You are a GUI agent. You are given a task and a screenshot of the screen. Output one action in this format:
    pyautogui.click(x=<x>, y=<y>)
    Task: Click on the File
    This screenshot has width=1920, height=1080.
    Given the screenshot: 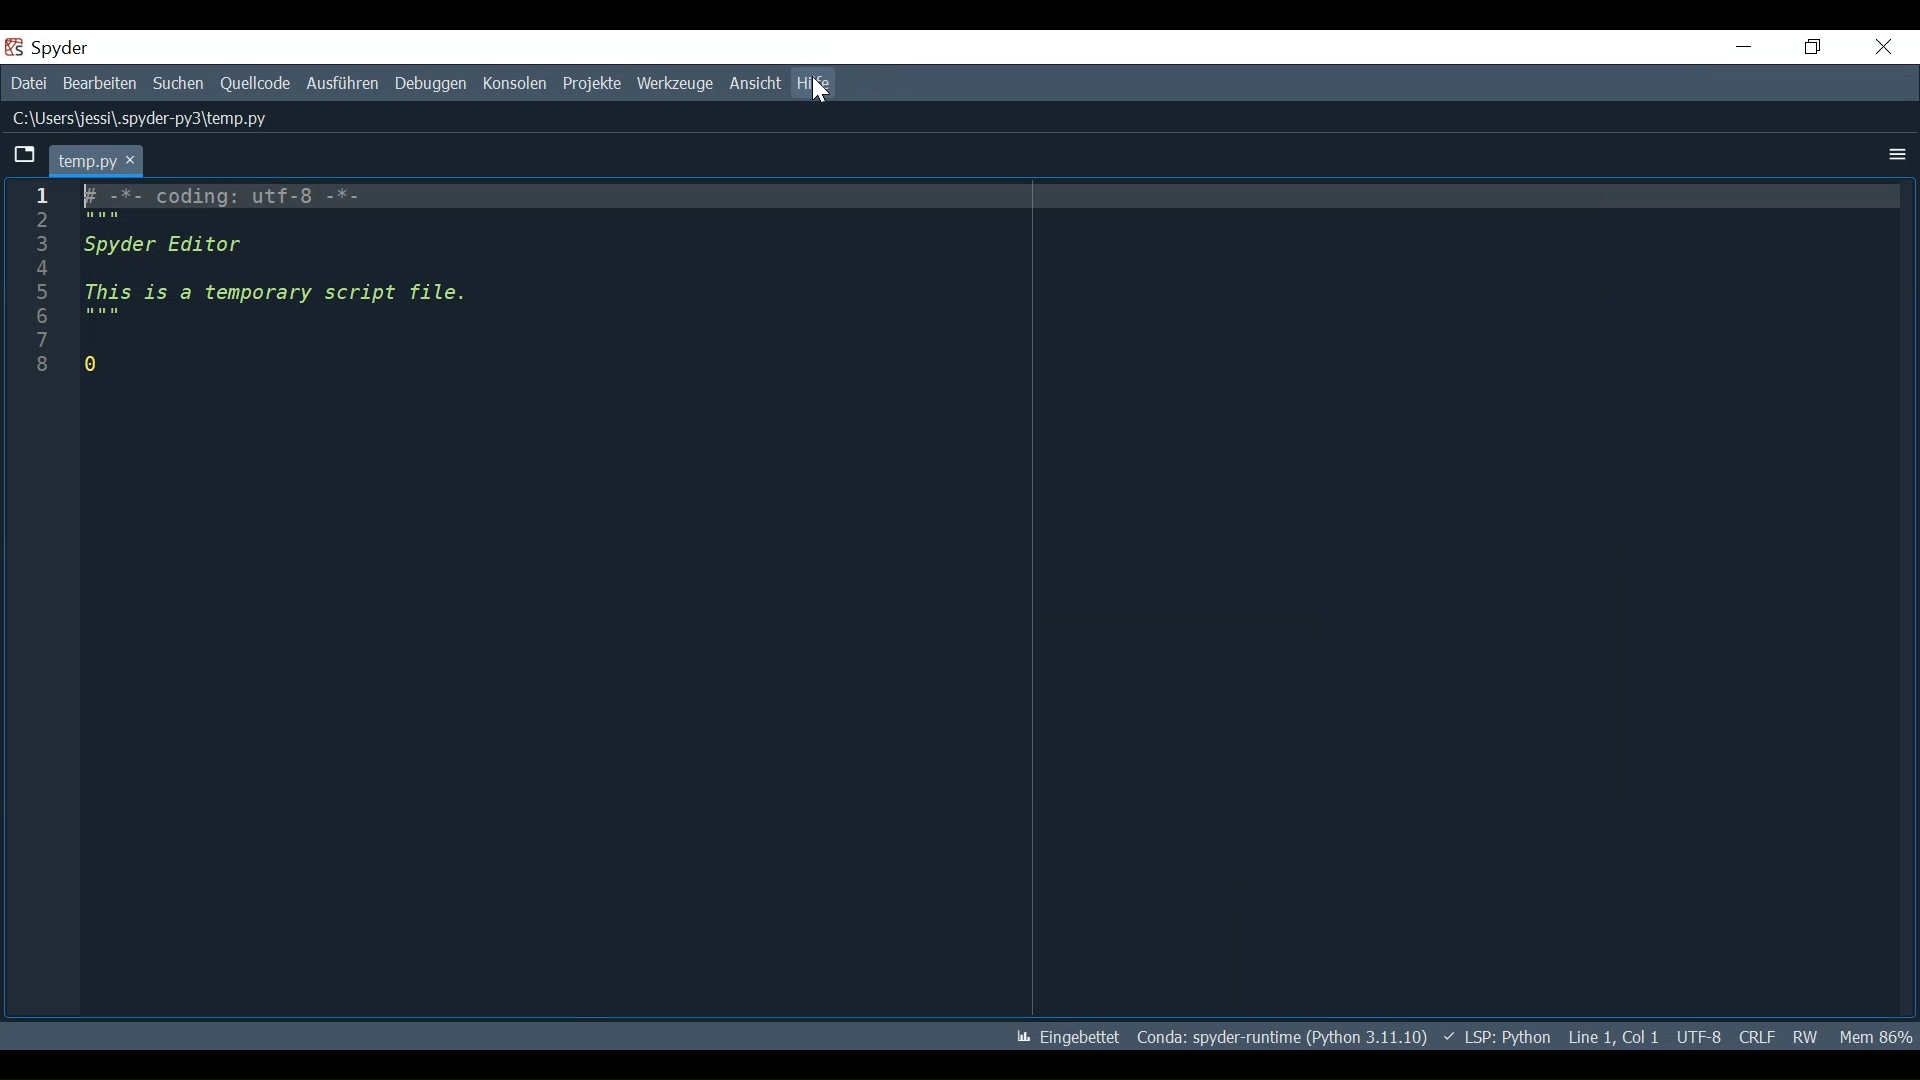 What is the action you would take?
    pyautogui.click(x=28, y=83)
    